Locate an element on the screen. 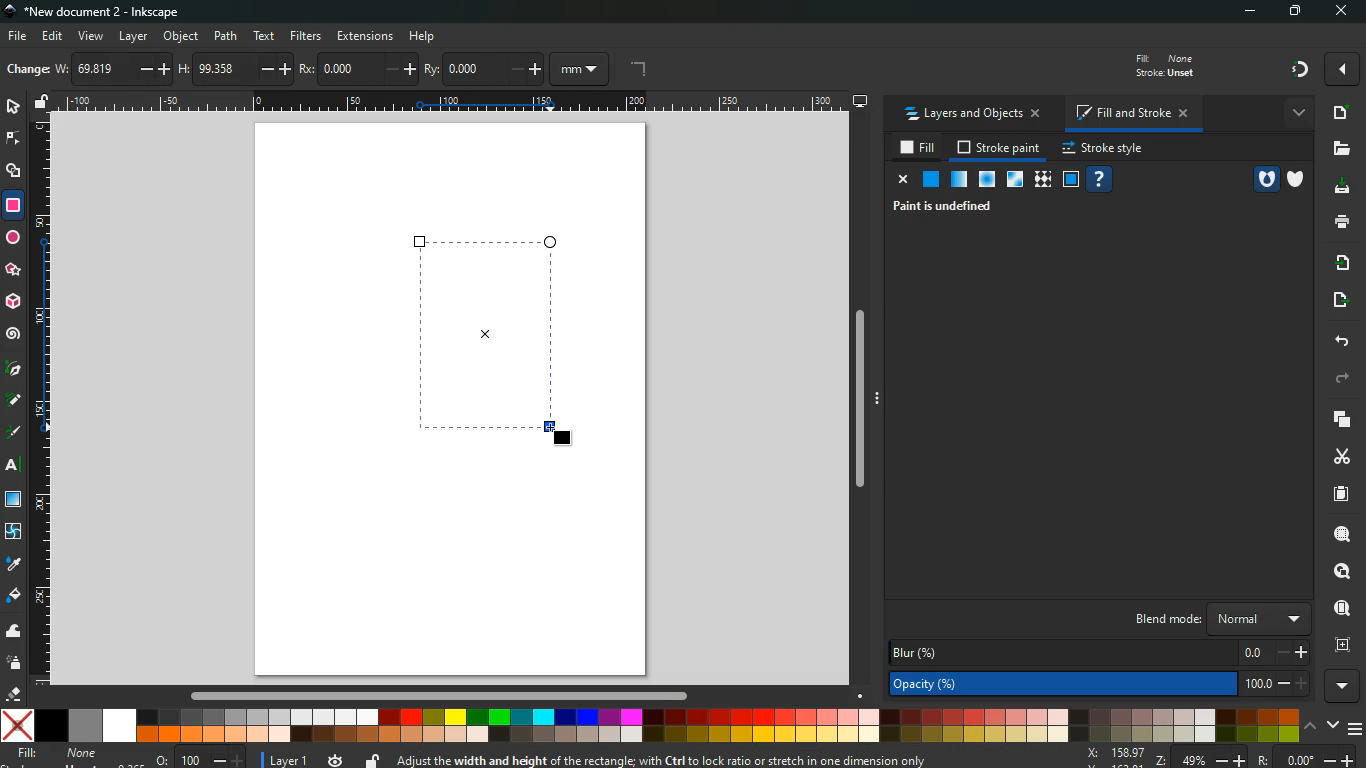  forward is located at coordinates (1346, 378).